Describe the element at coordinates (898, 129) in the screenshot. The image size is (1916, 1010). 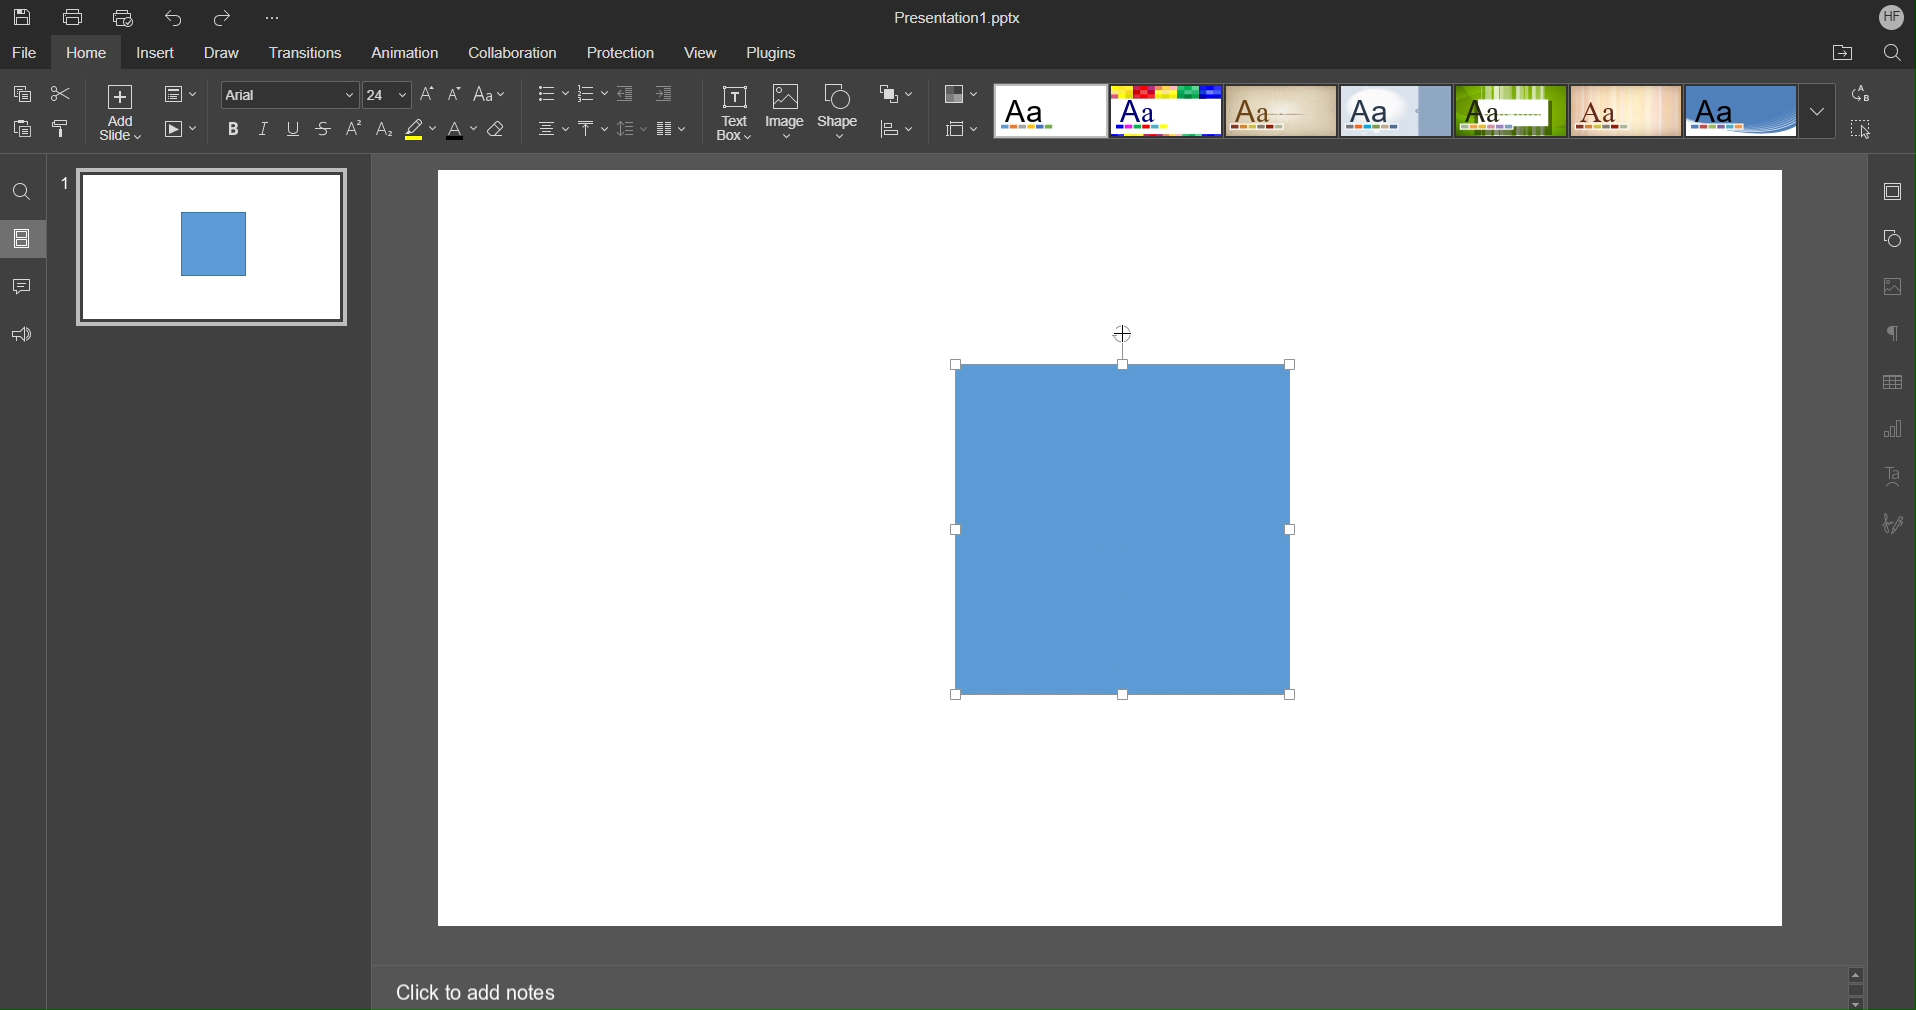
I see `Align` at that location.